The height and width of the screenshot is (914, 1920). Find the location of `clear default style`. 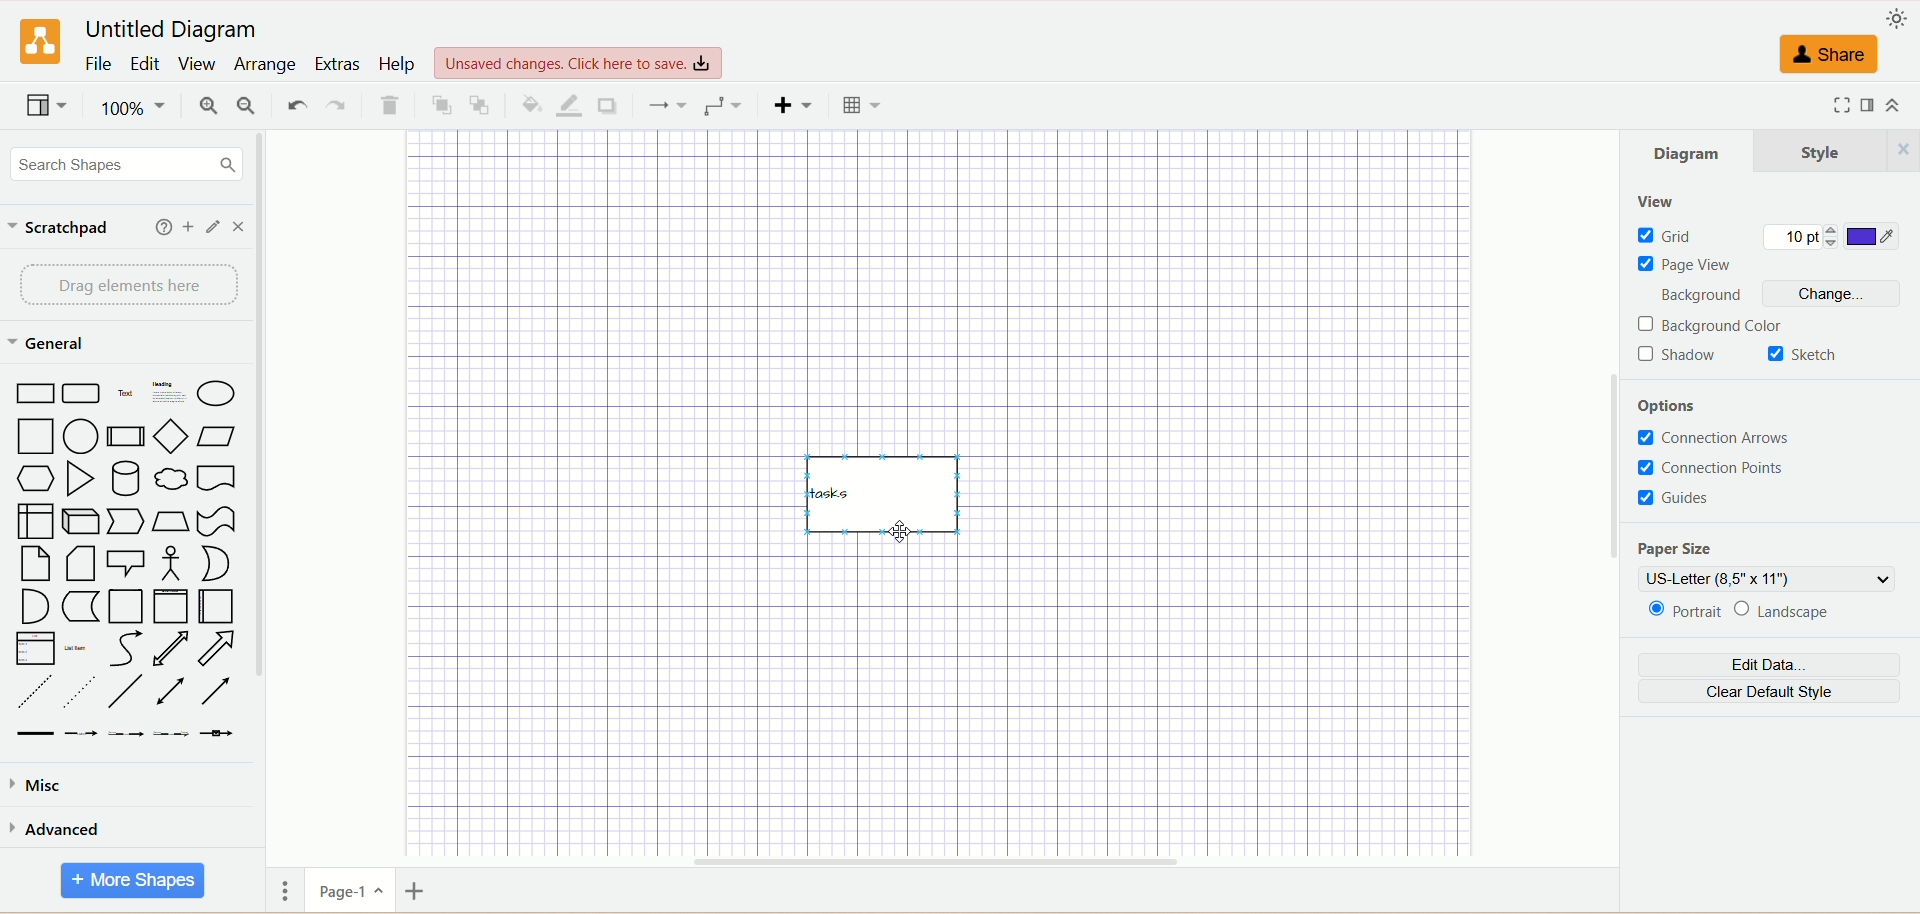

clear default style is located at coordinates (1771, 694).